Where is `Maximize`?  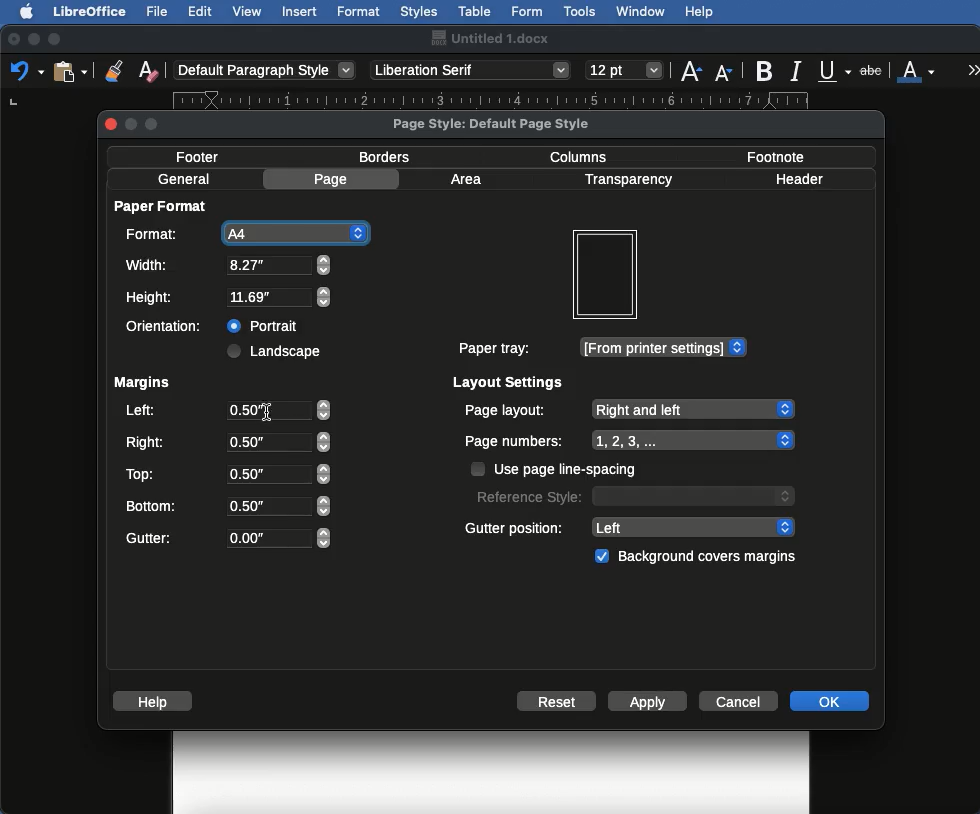 Maximize is located at coordinates (56, 39).